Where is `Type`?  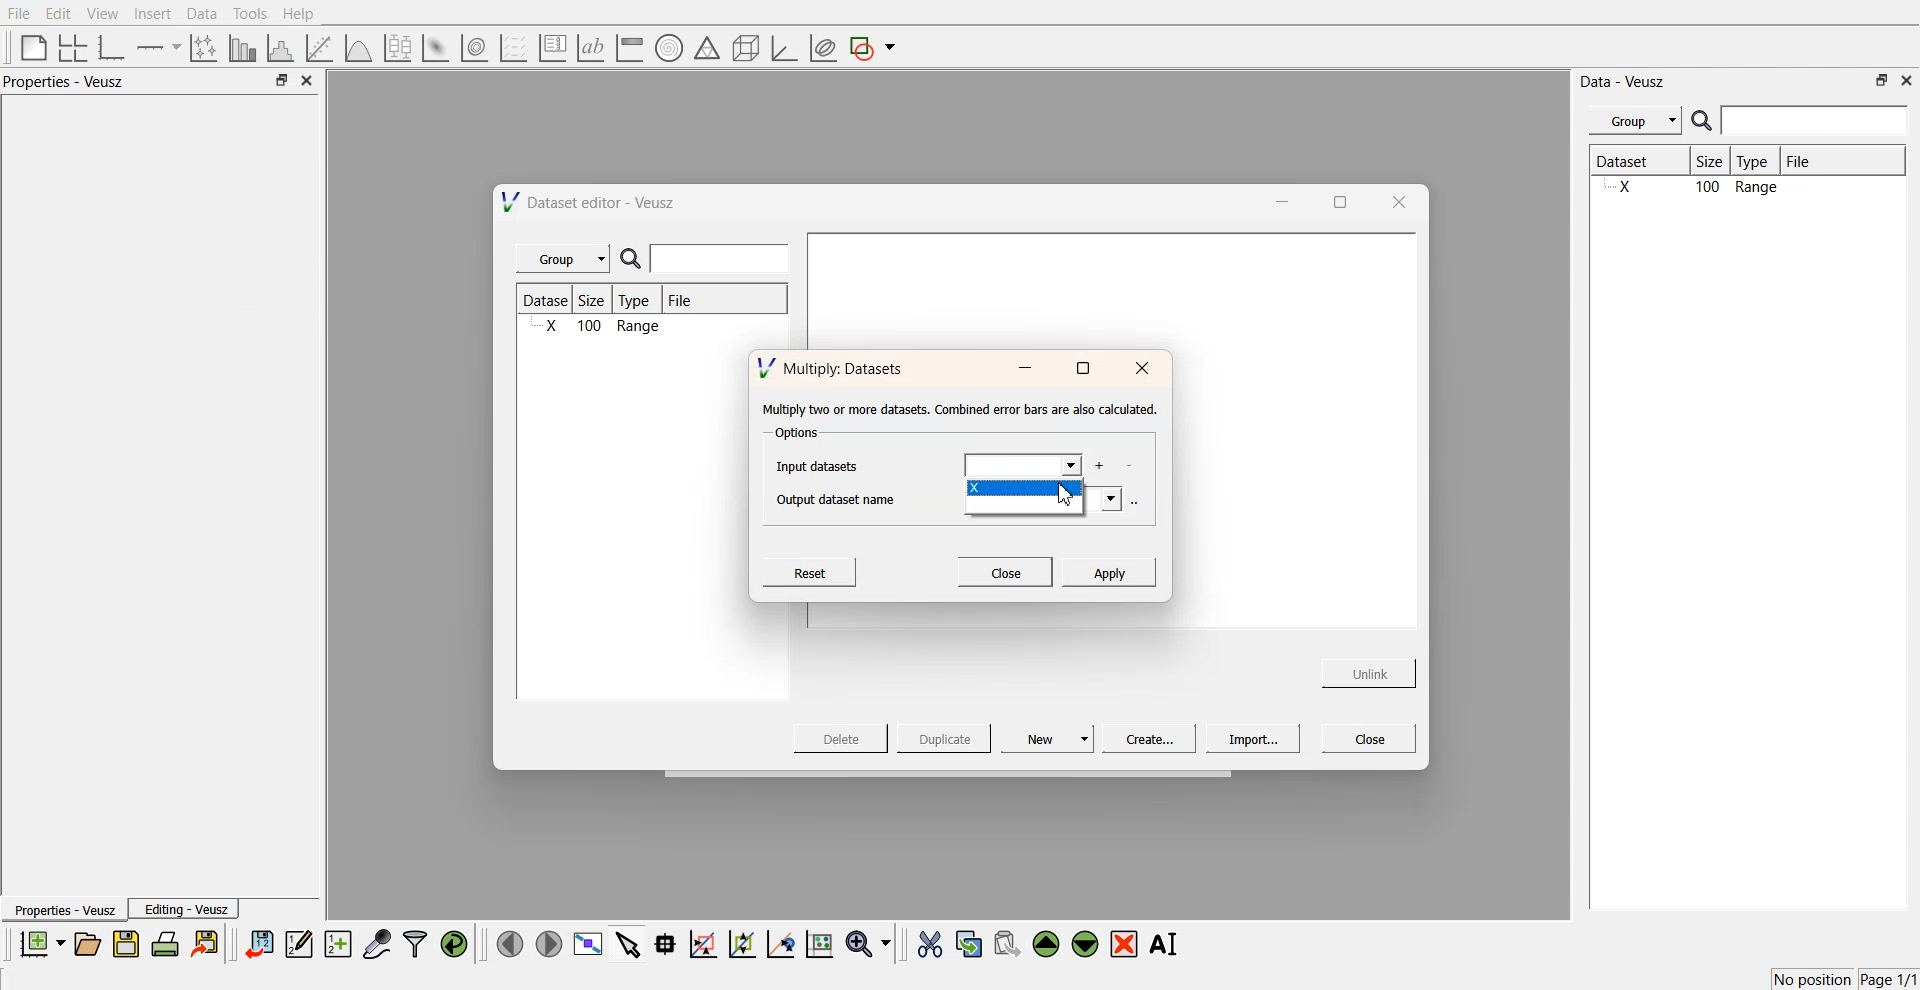
Type is located at coordinates (640, 300).